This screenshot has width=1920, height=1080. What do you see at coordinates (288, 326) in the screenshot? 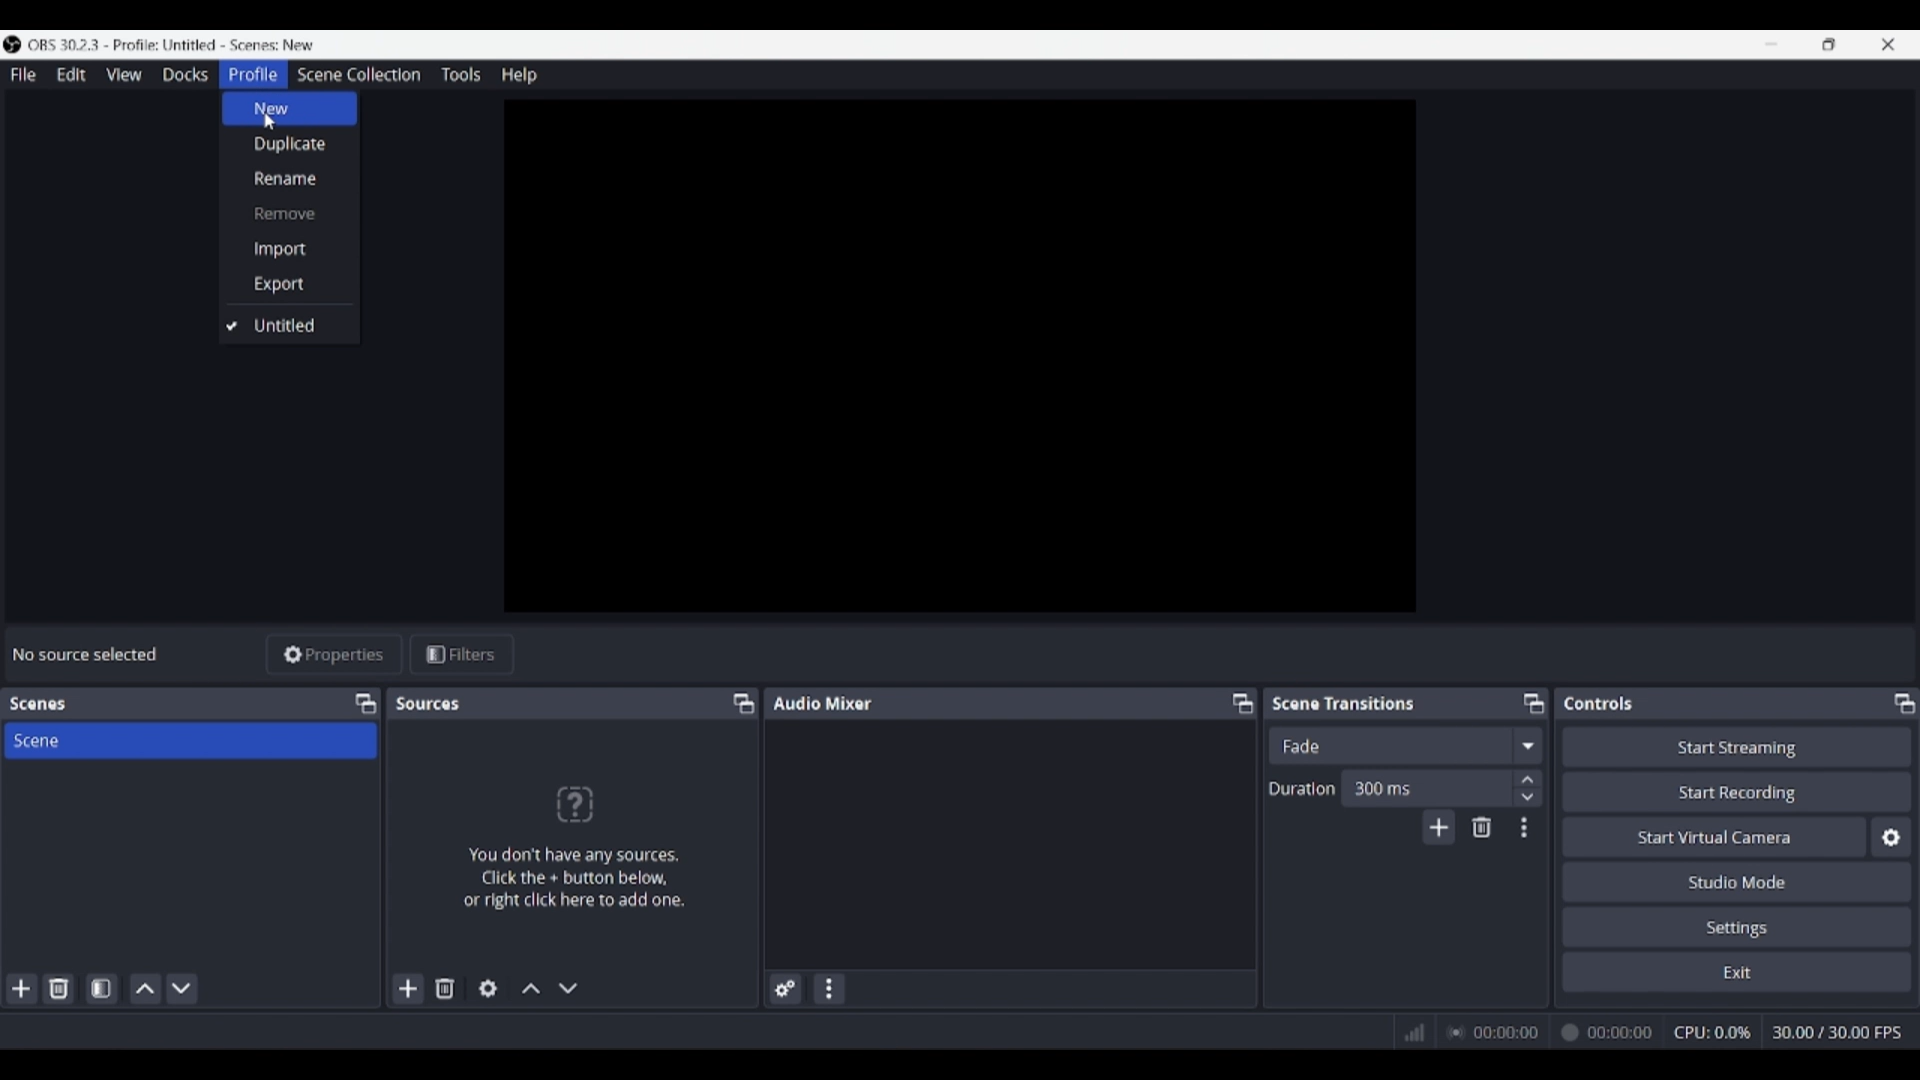
I see `Untitled, current profile` at bounding box center [288, 326].